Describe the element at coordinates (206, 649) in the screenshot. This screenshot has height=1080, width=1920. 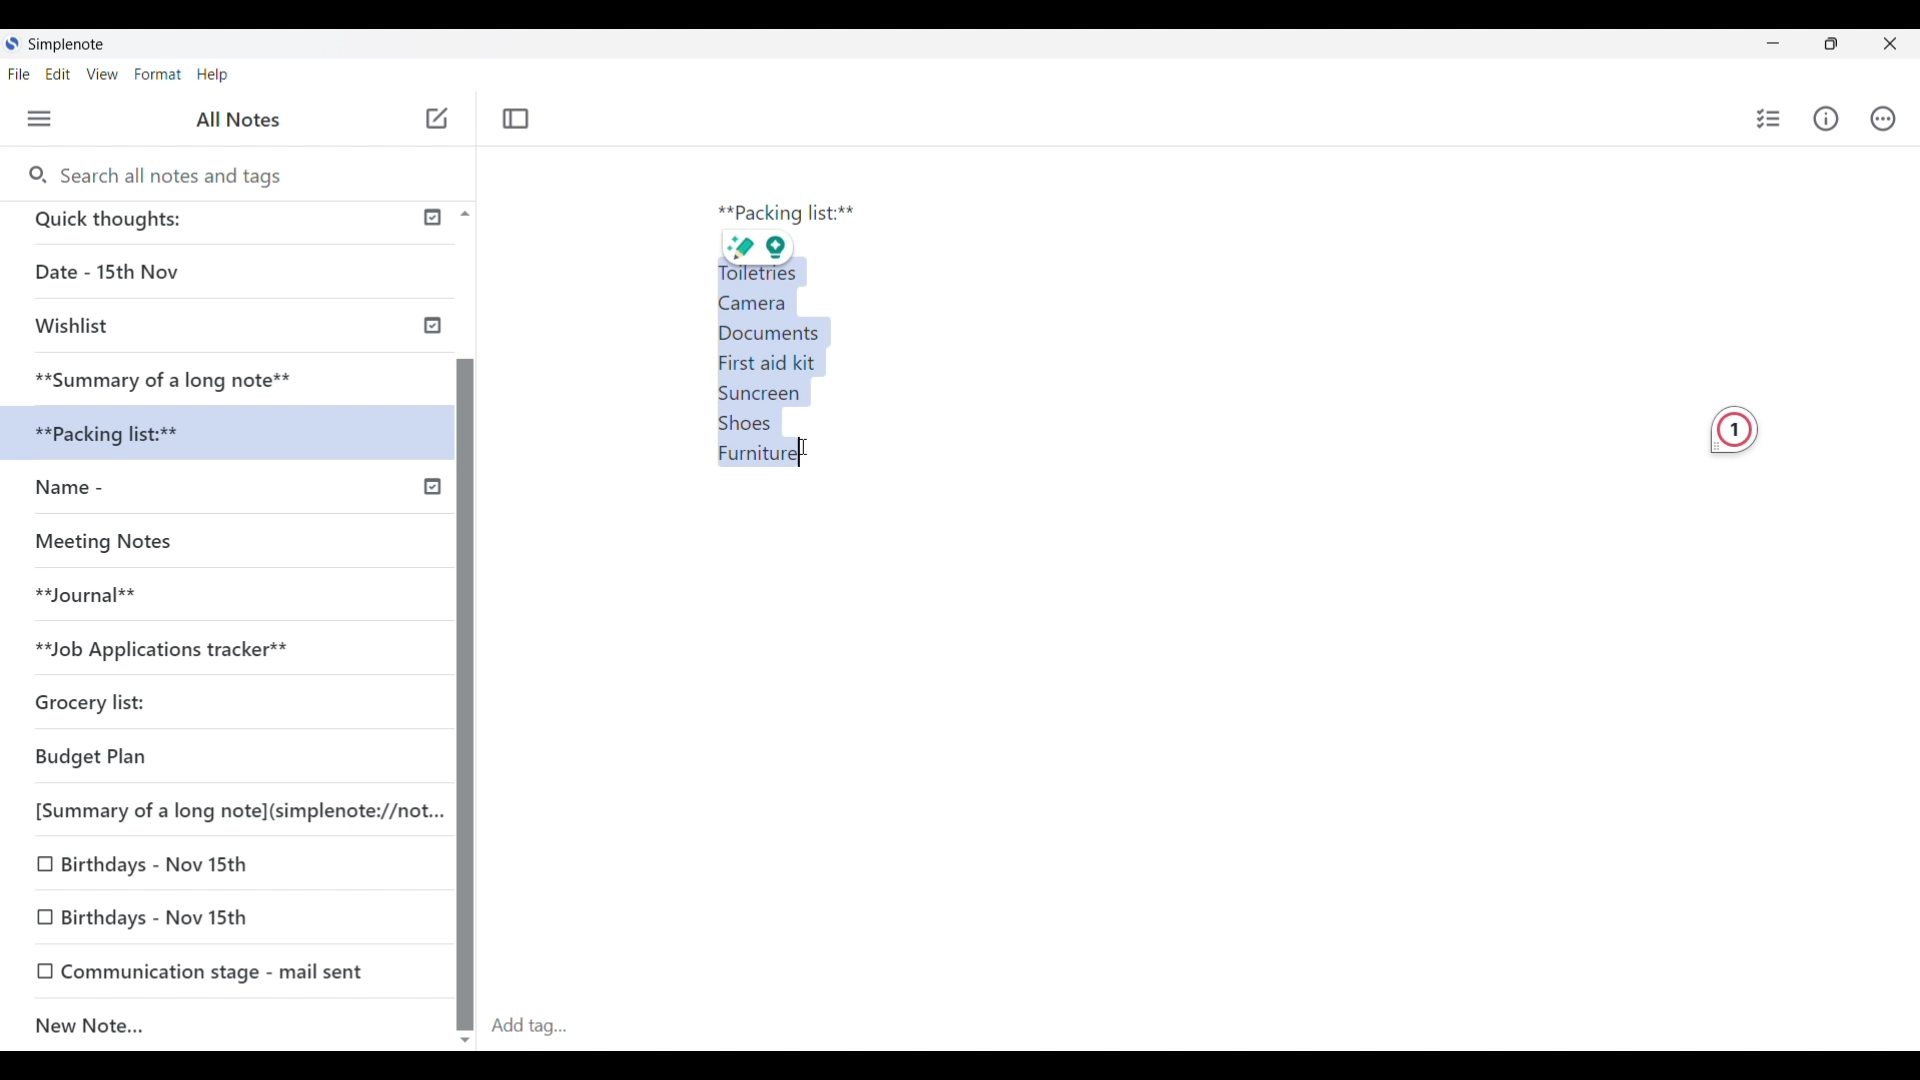
I see `**Job Applications tracker**` at that location.